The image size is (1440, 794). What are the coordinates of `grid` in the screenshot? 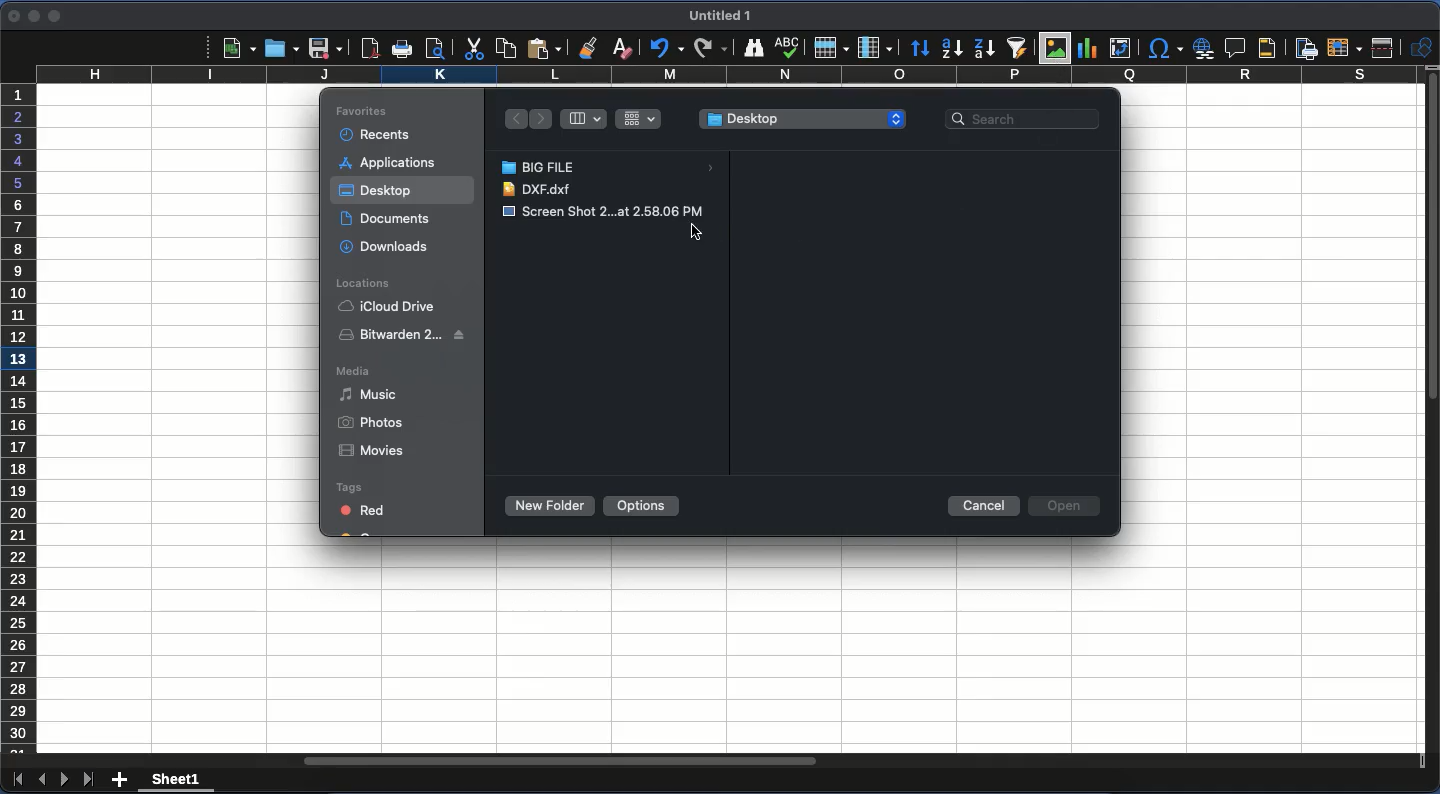 It's located at (638, 118).